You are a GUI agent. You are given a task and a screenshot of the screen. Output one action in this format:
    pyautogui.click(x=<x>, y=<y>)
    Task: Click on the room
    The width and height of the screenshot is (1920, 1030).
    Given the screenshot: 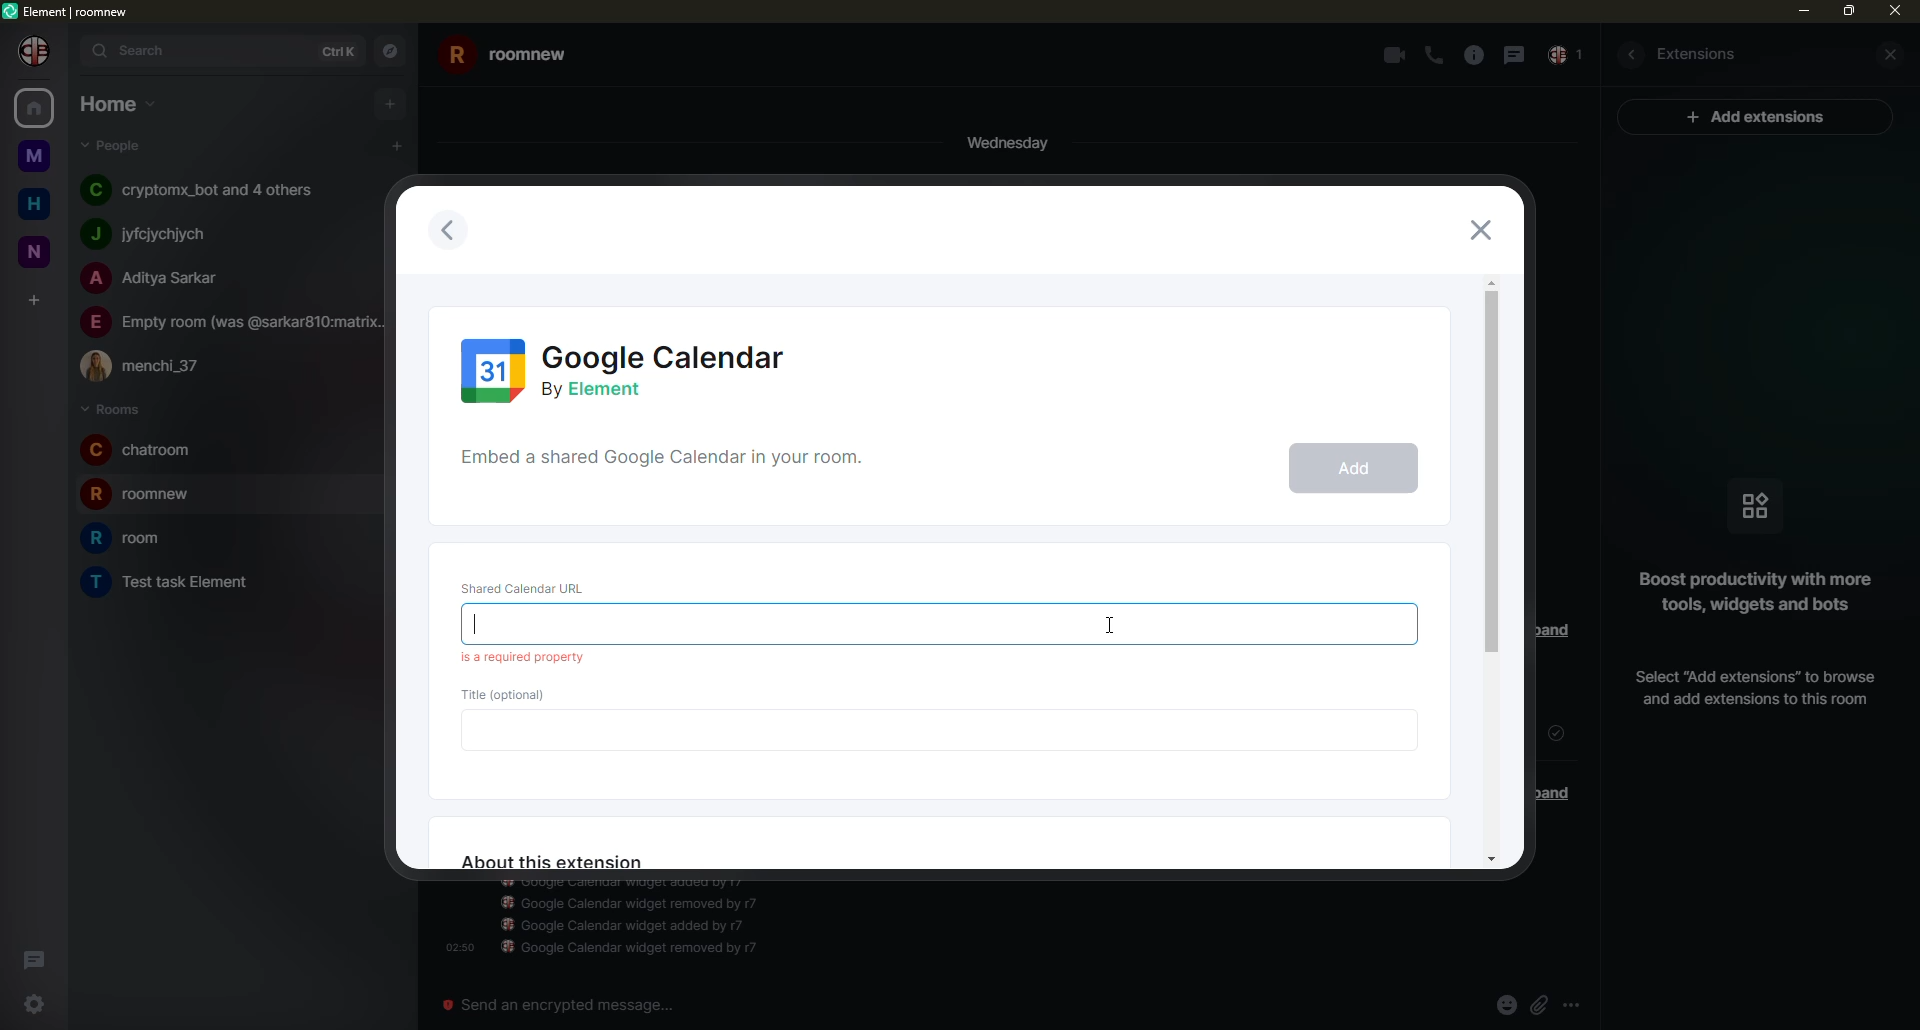 What is the action you would take?
    pyautogui.click(x=38, y=251)
    